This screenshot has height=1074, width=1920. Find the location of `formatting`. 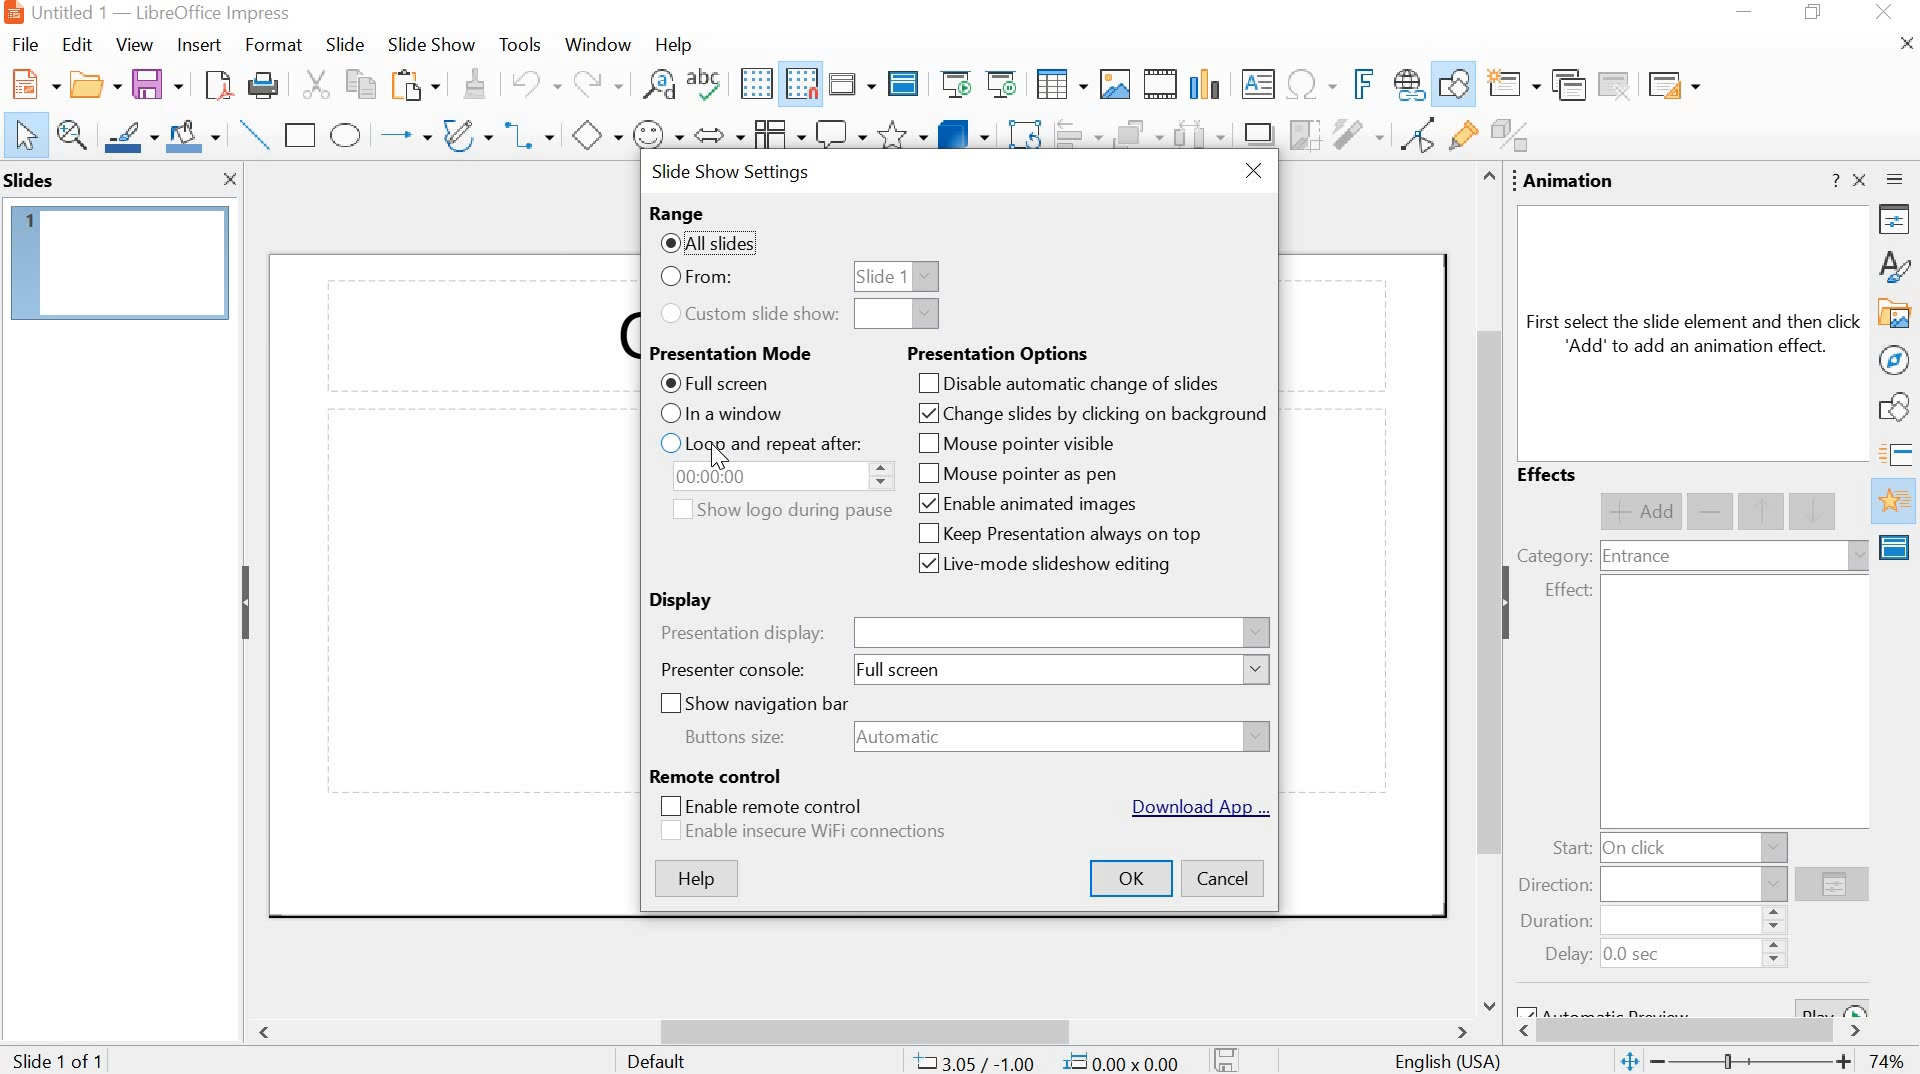

formatting is located at coordinates (472, 84).